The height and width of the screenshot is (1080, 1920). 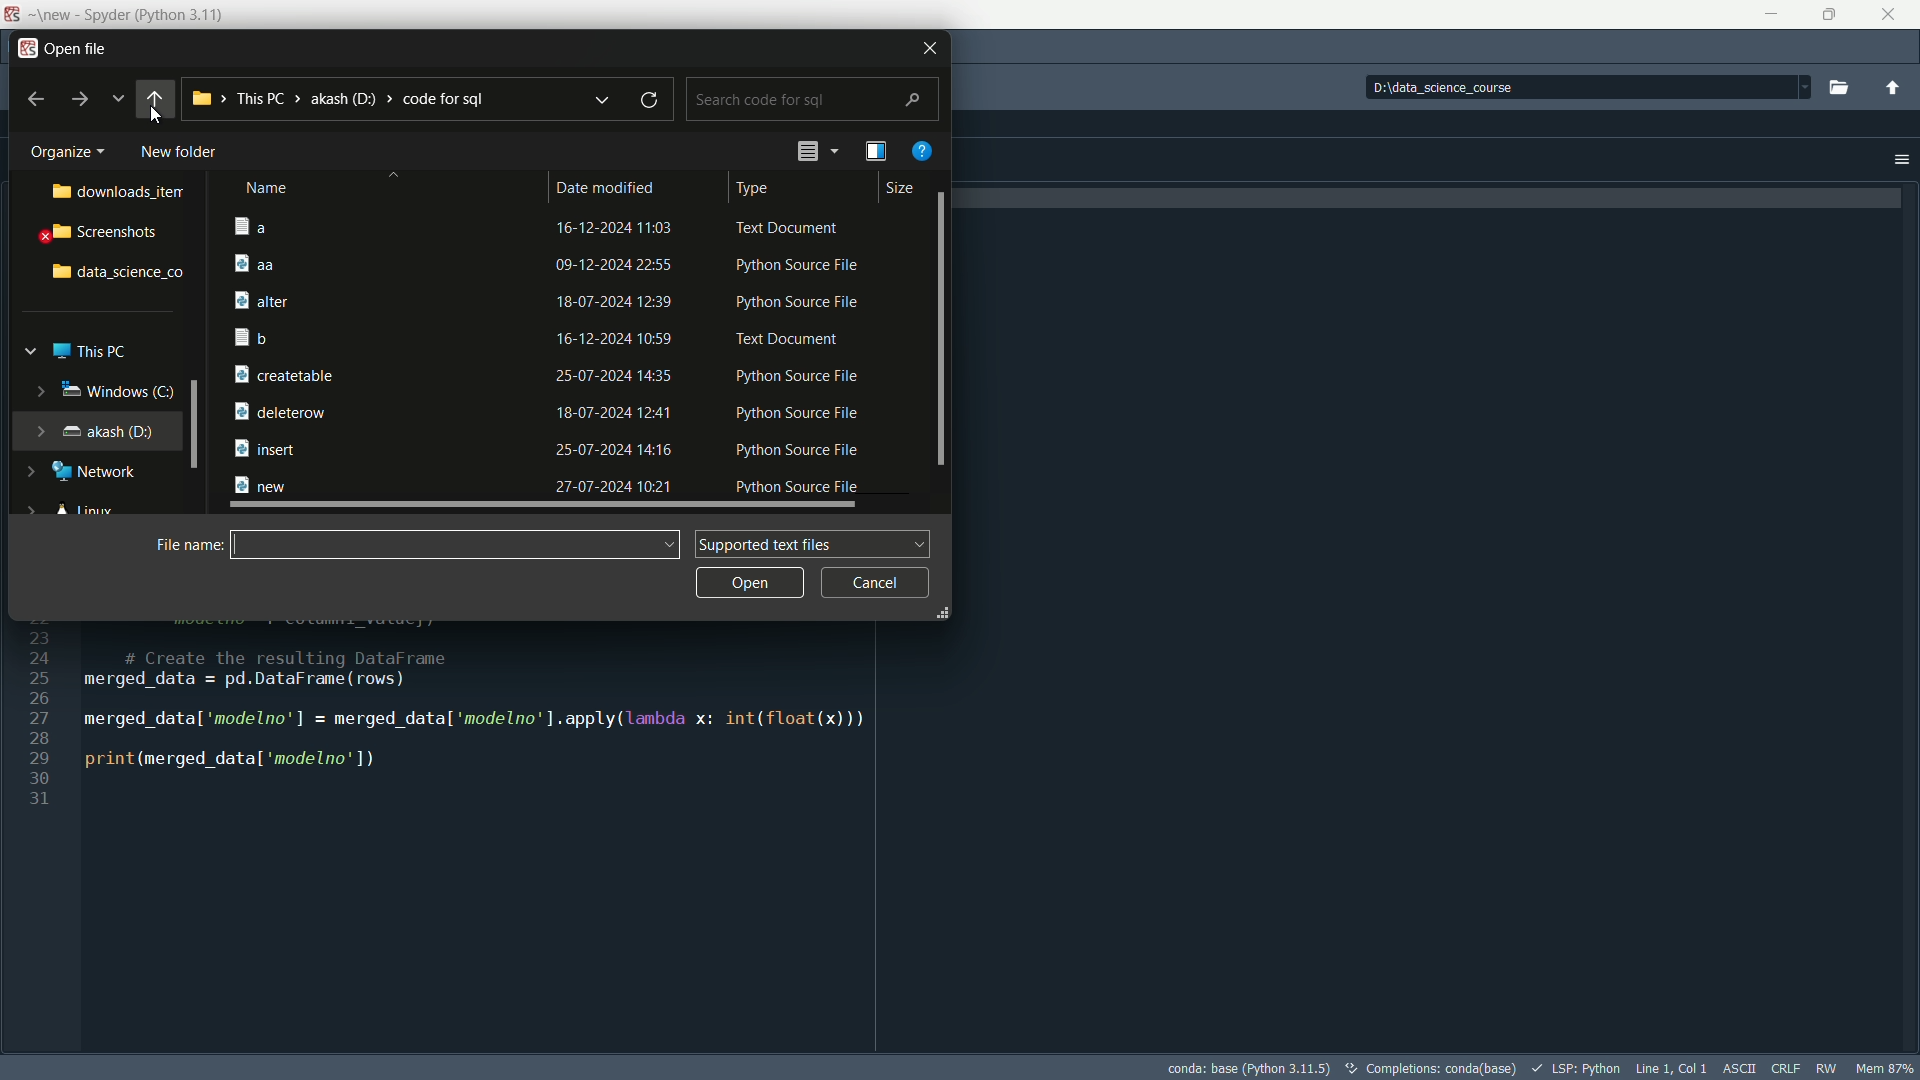 What do you see at coordinates (1785, 1068) in the screenshot?
I see `file eol status` at bounding box center [1785, 1068].